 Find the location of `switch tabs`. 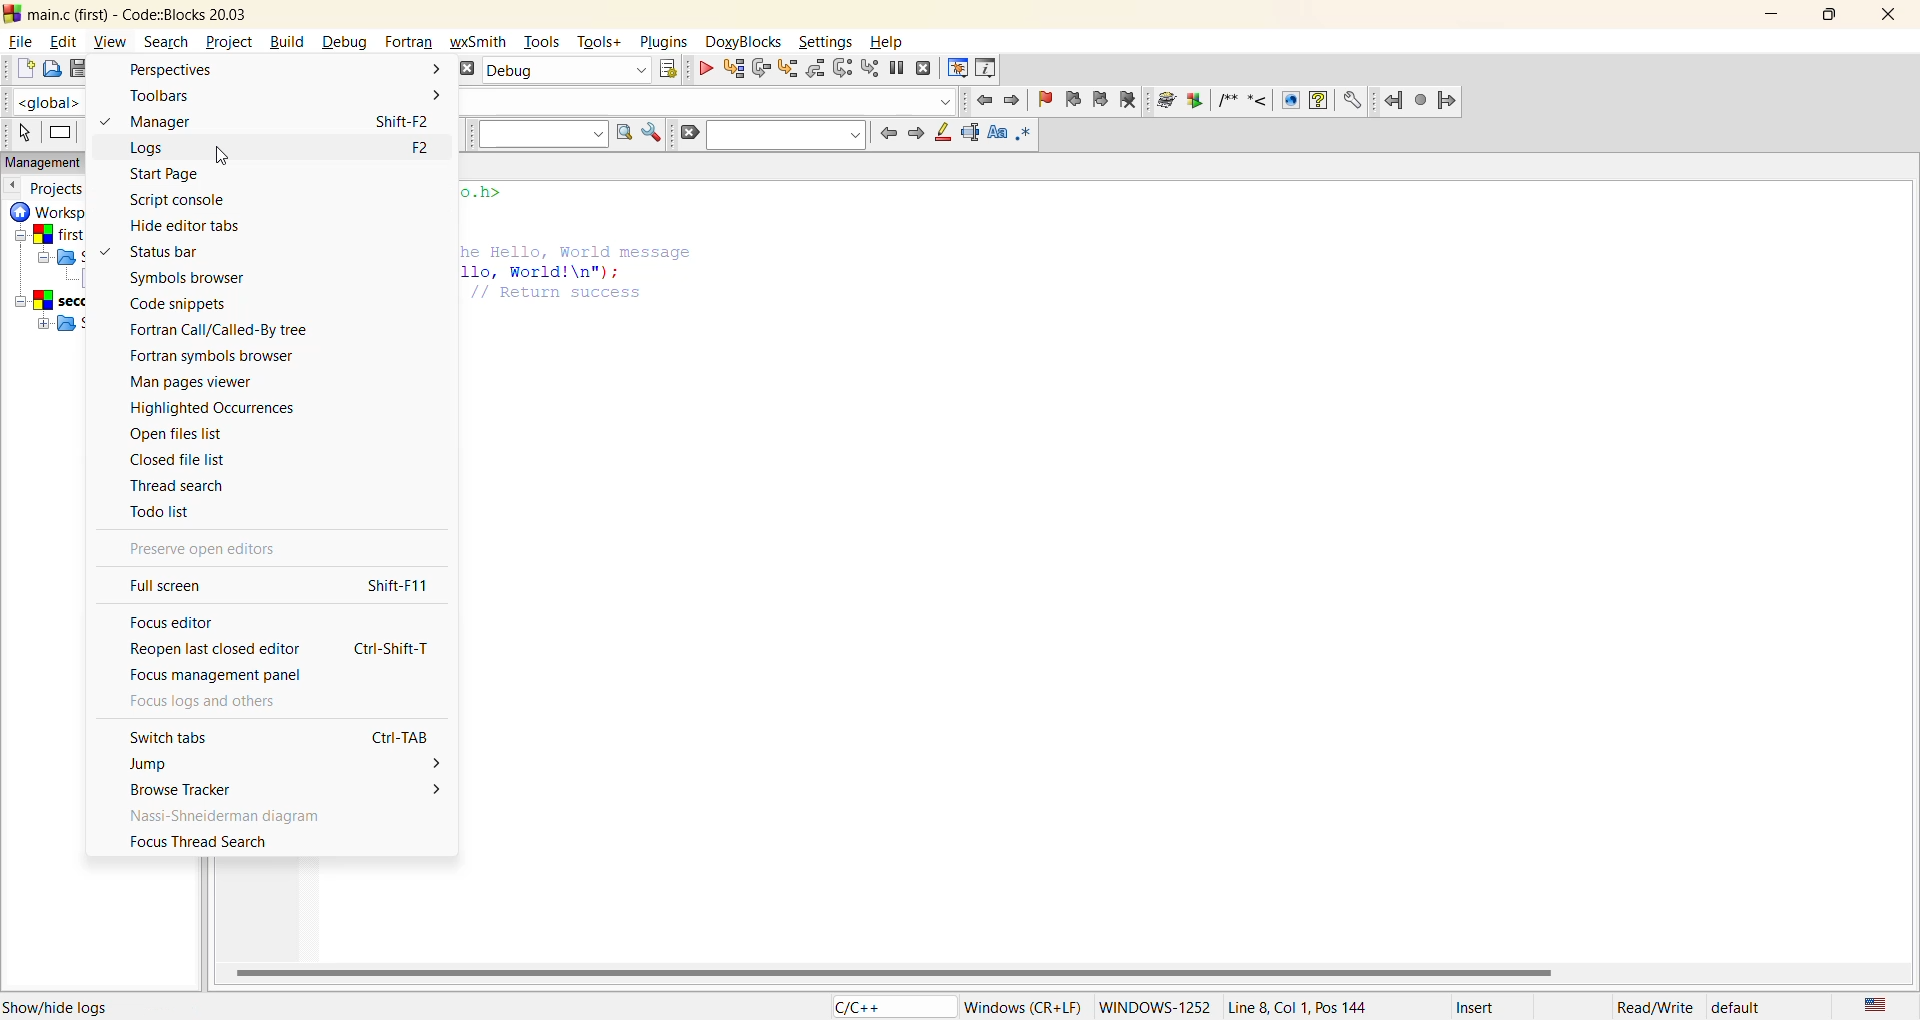

switch tabs is located at coordinates (187, 739).